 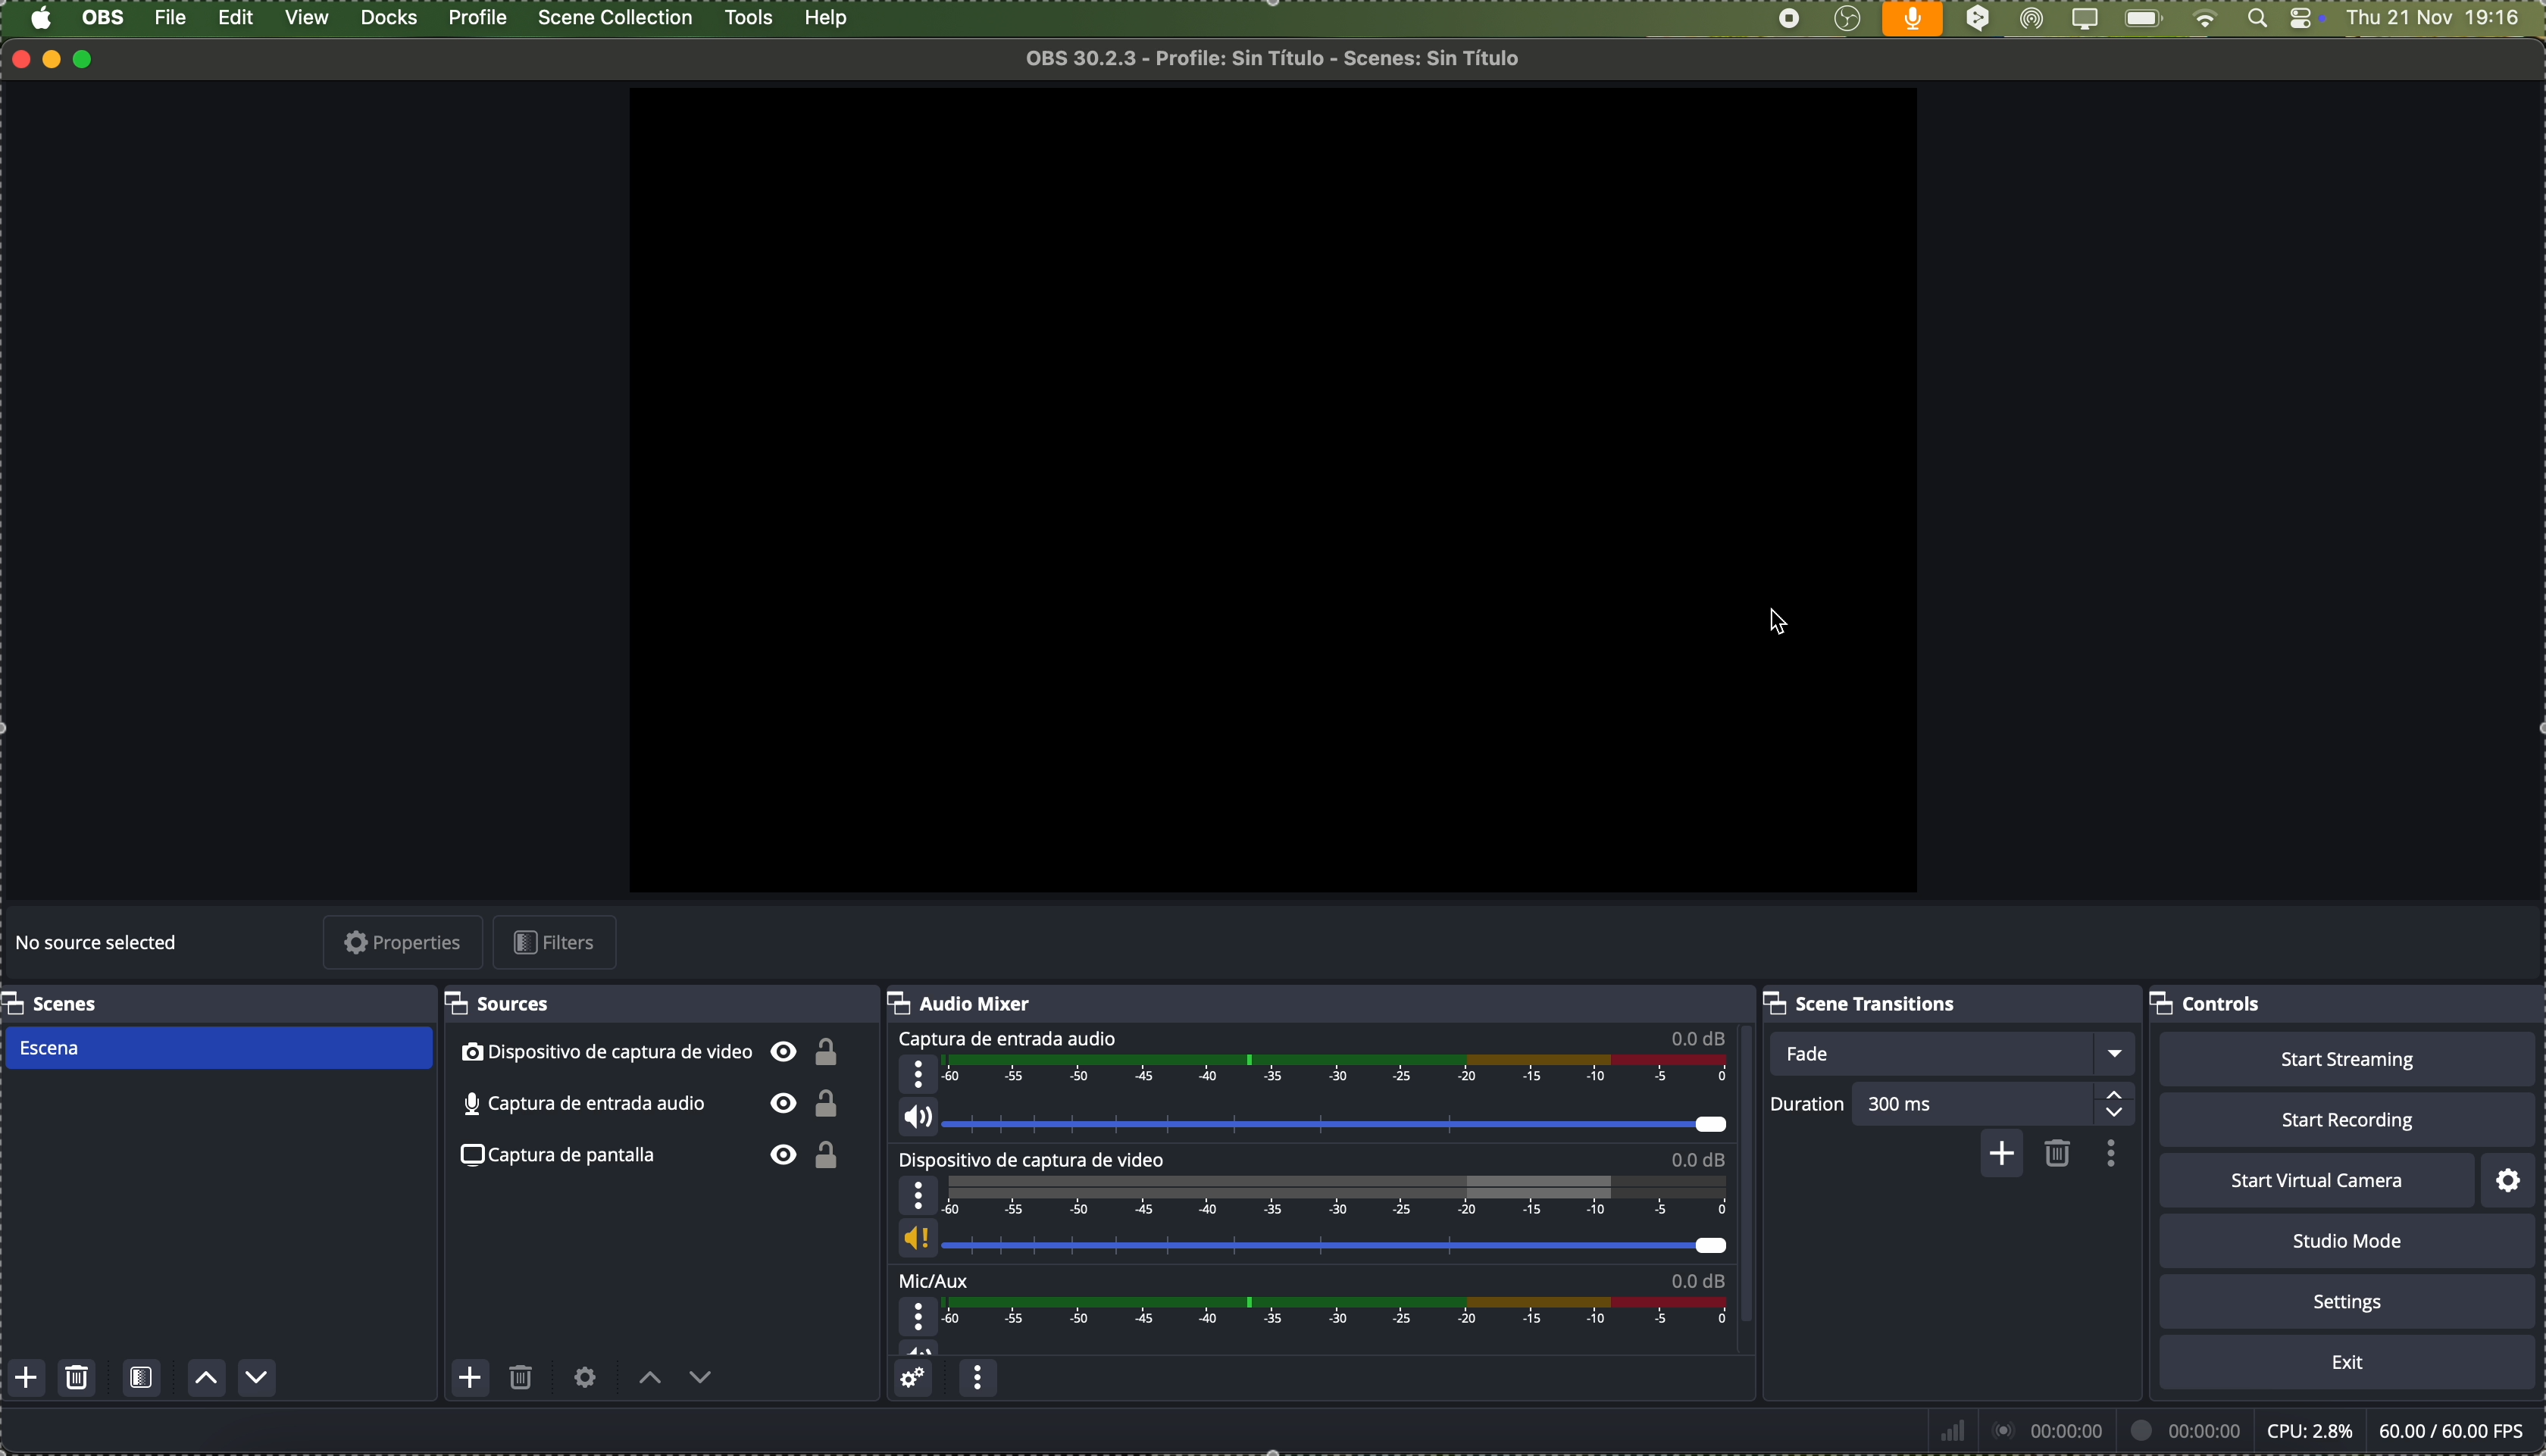 I want to click on transition properties, so click(x=2108, y=1153).